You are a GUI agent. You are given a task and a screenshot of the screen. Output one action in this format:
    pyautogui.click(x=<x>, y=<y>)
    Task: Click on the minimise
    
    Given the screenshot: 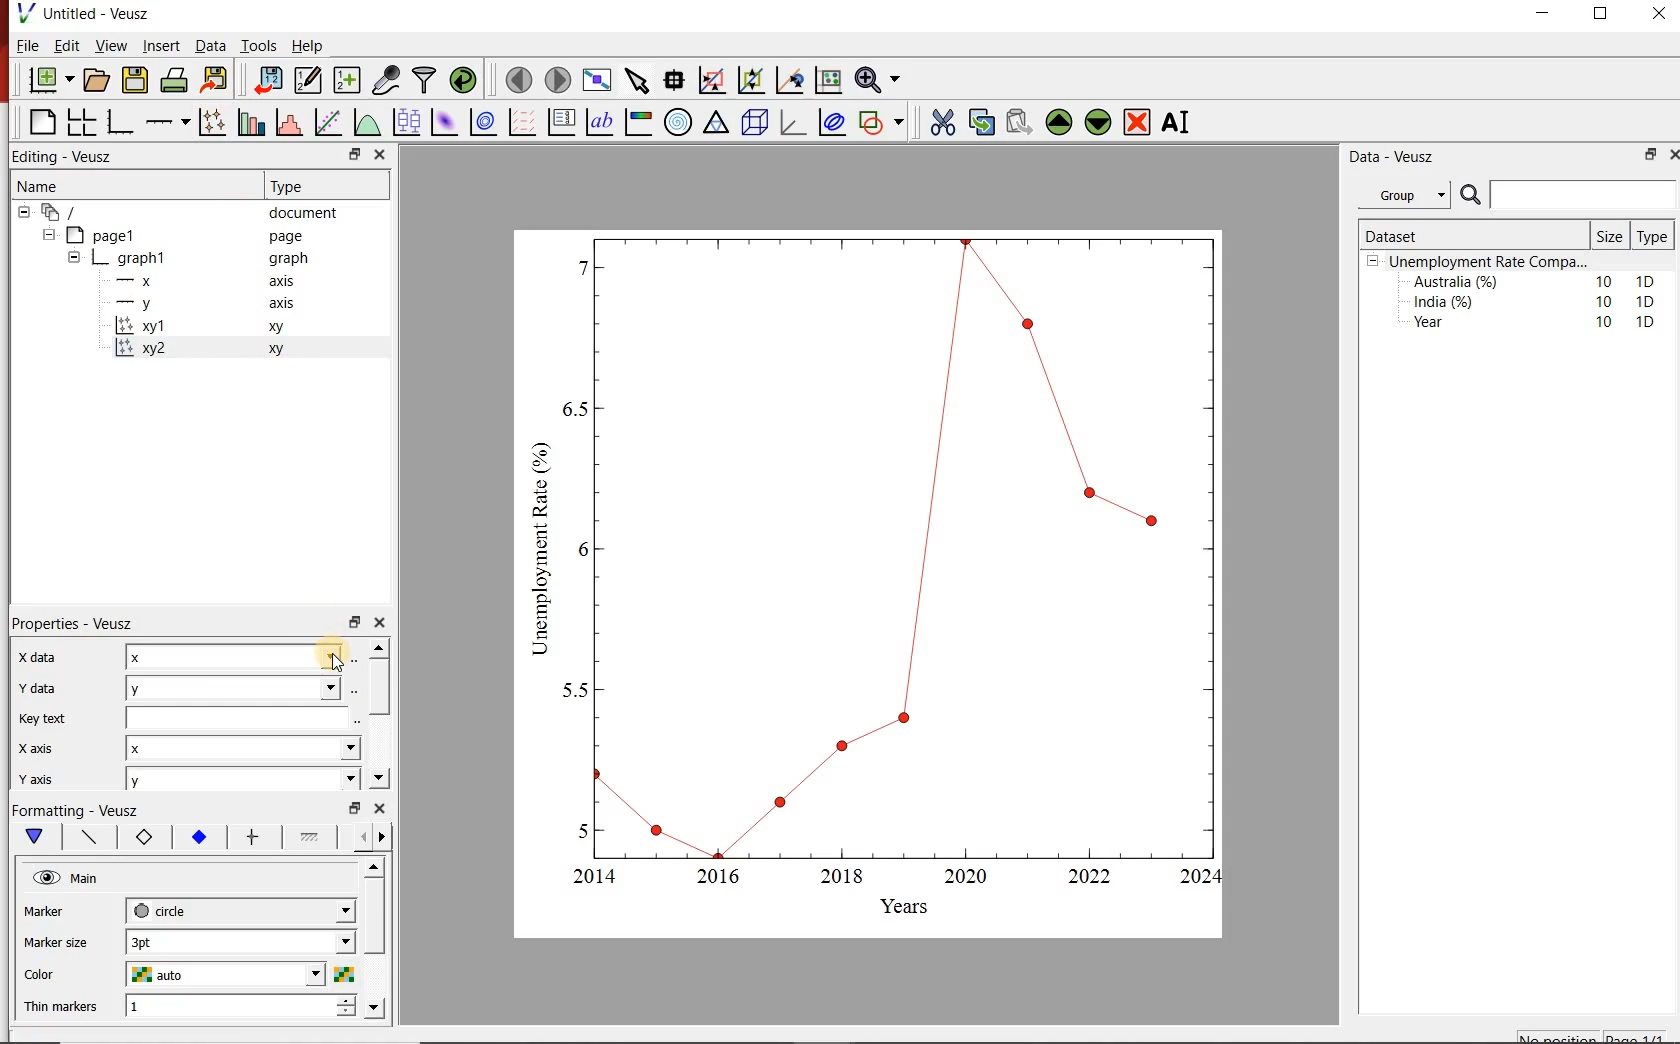 What is the action you would take?
    pyautogui.click(x=1548, y=18)
    